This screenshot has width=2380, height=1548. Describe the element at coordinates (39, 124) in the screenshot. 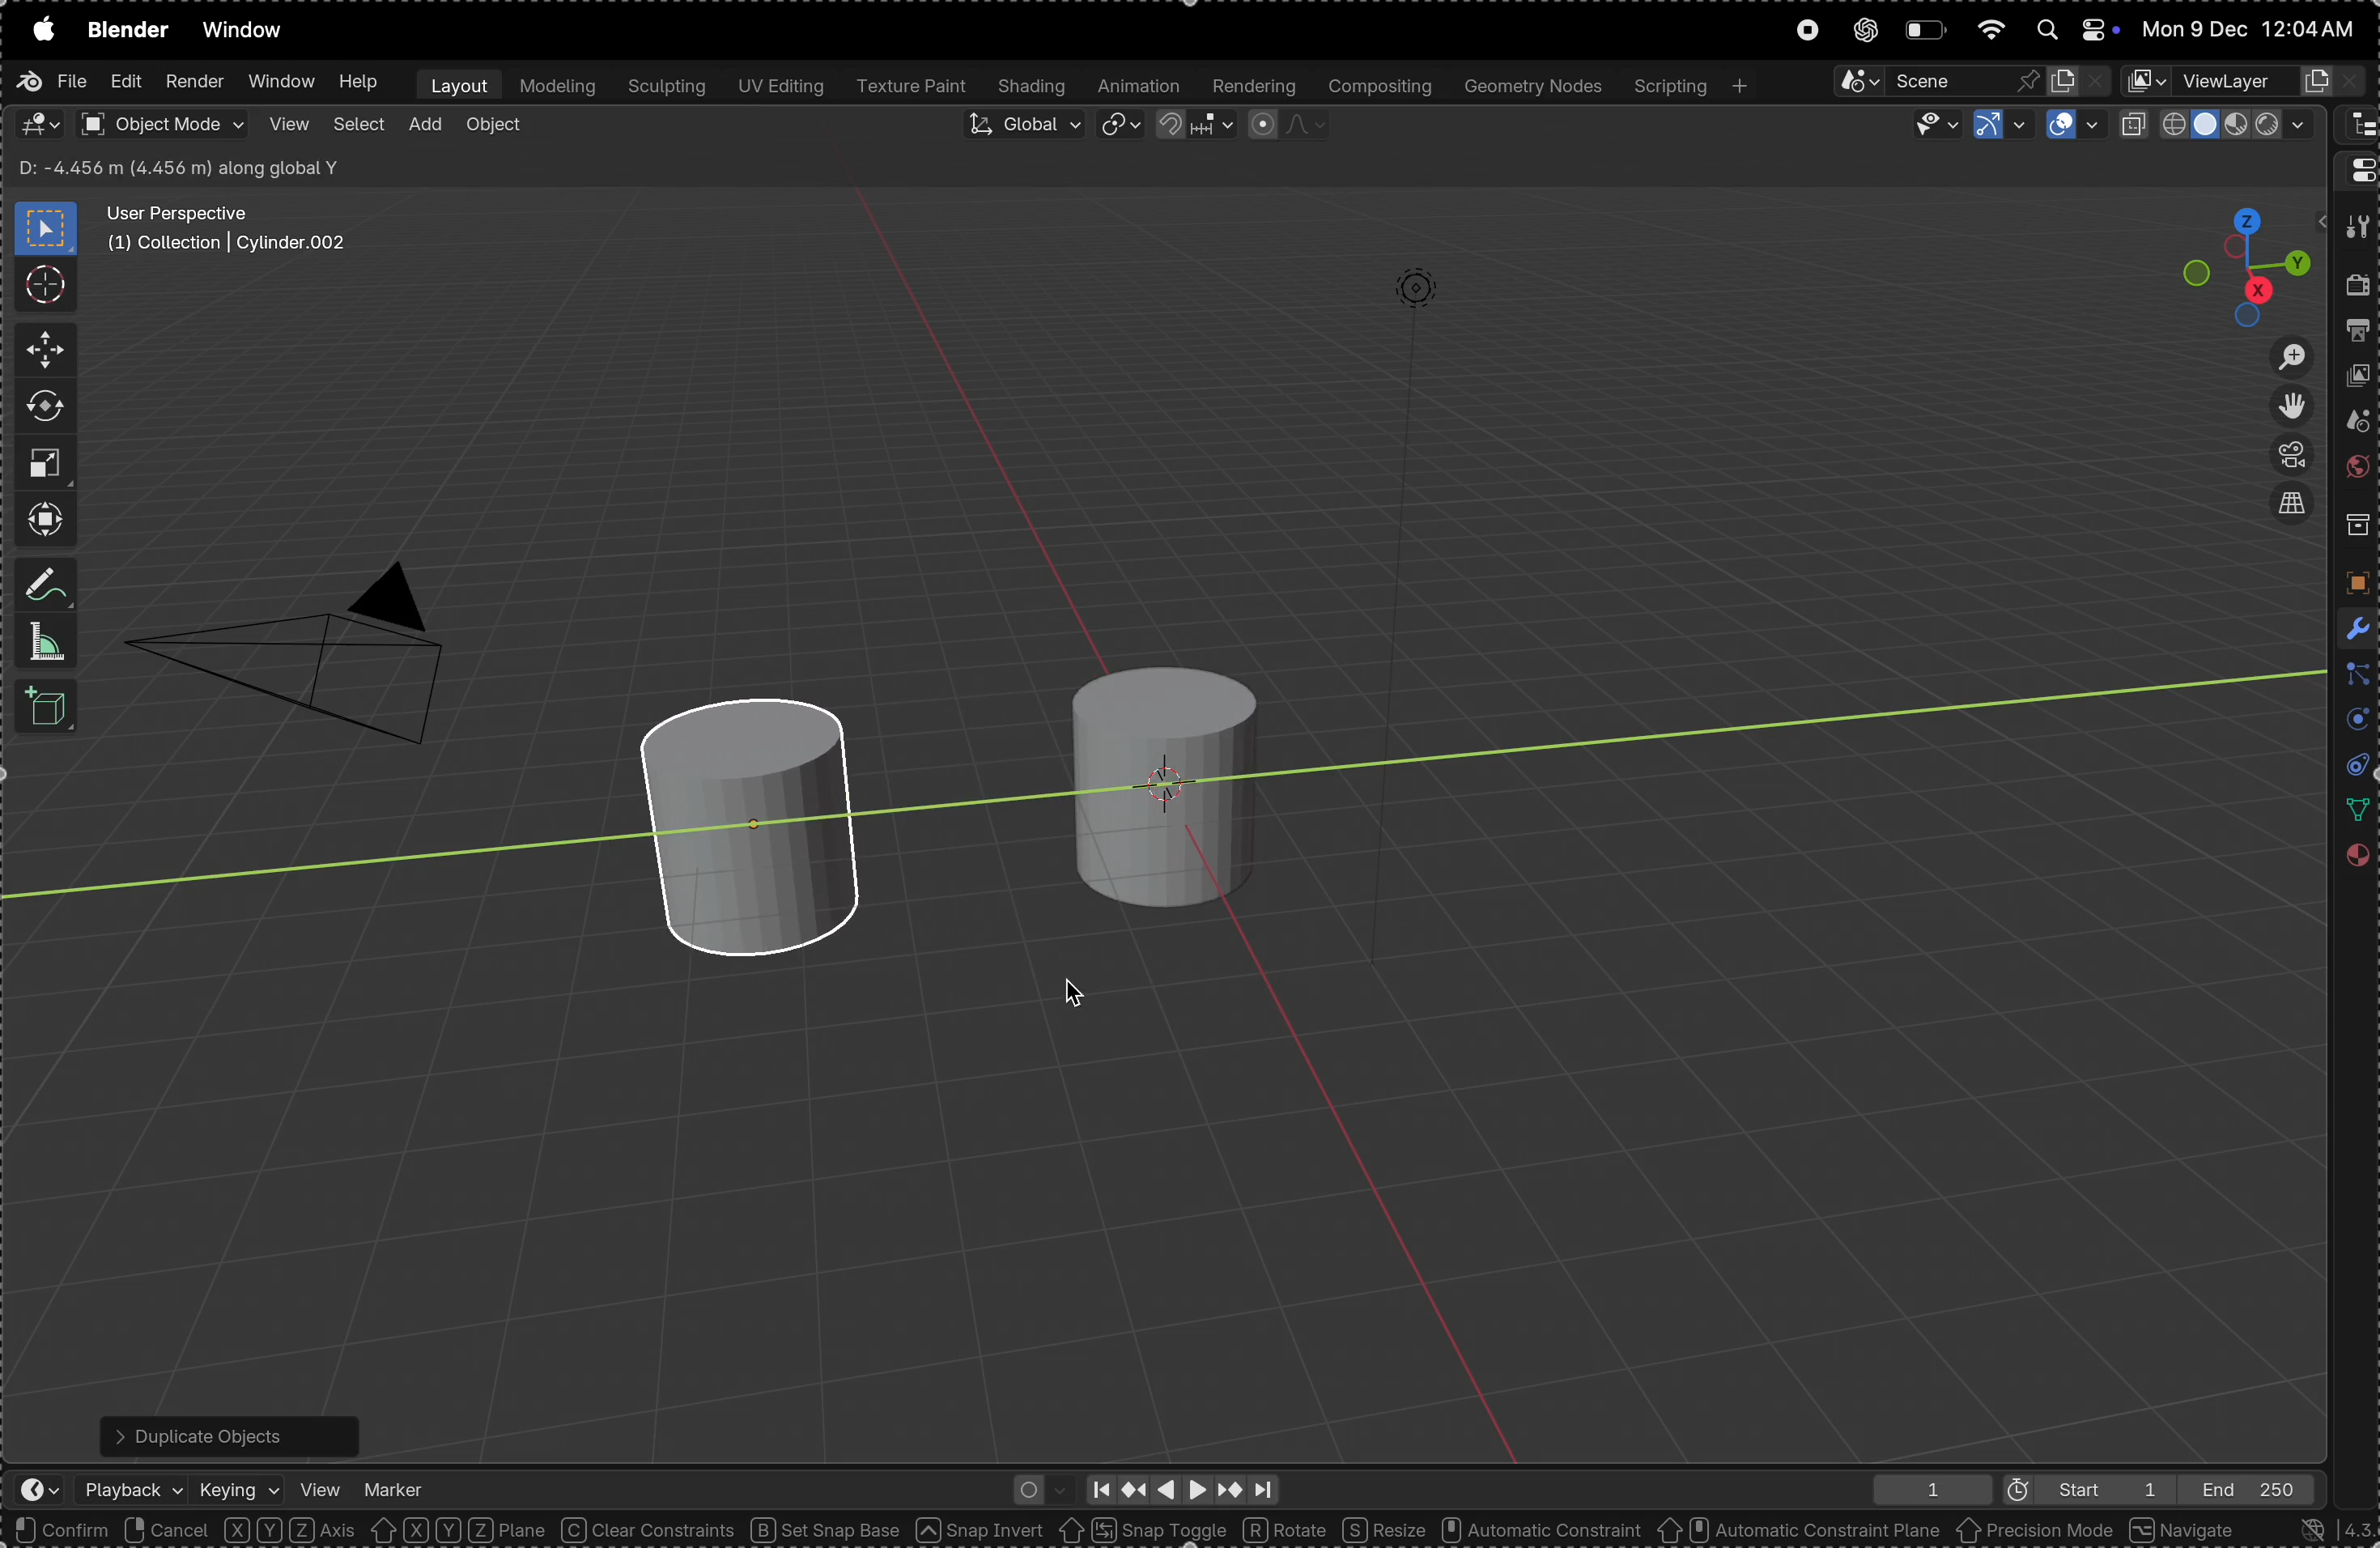

I see `editor type` at that location.